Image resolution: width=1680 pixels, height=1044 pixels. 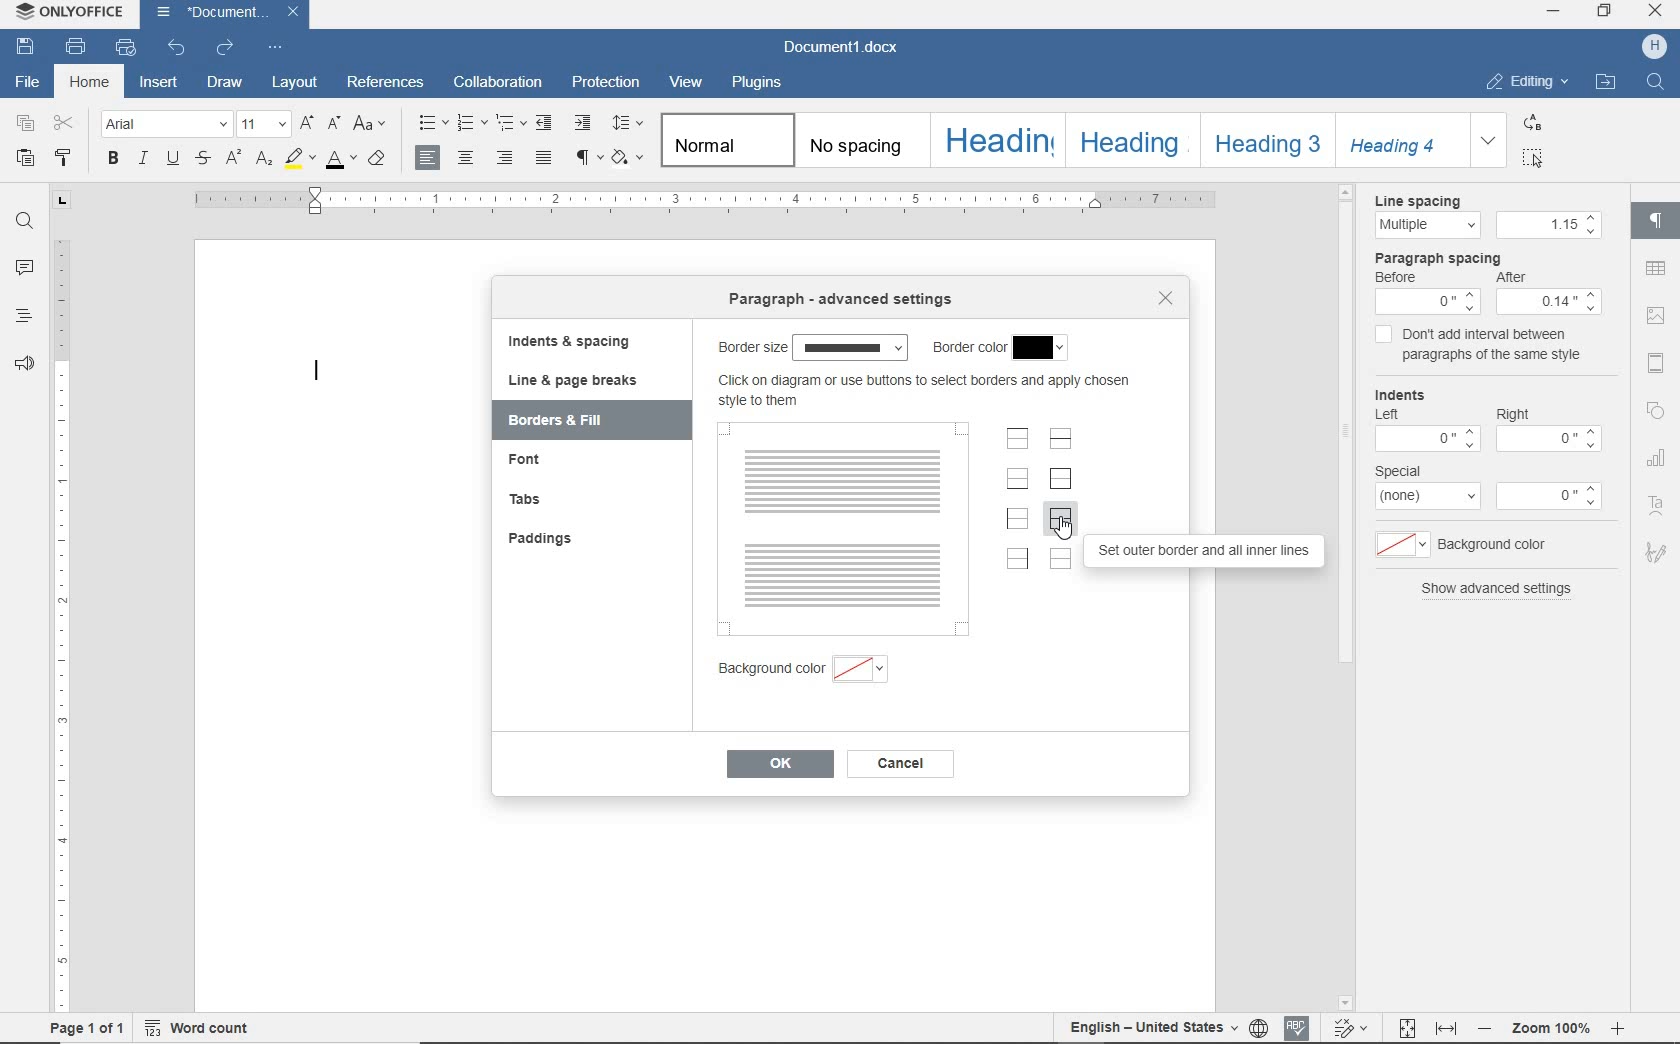 What do you see at coordinates (1019, 518) in the screenshot?
I see `set left border only` at bounding box center [1019, 518].